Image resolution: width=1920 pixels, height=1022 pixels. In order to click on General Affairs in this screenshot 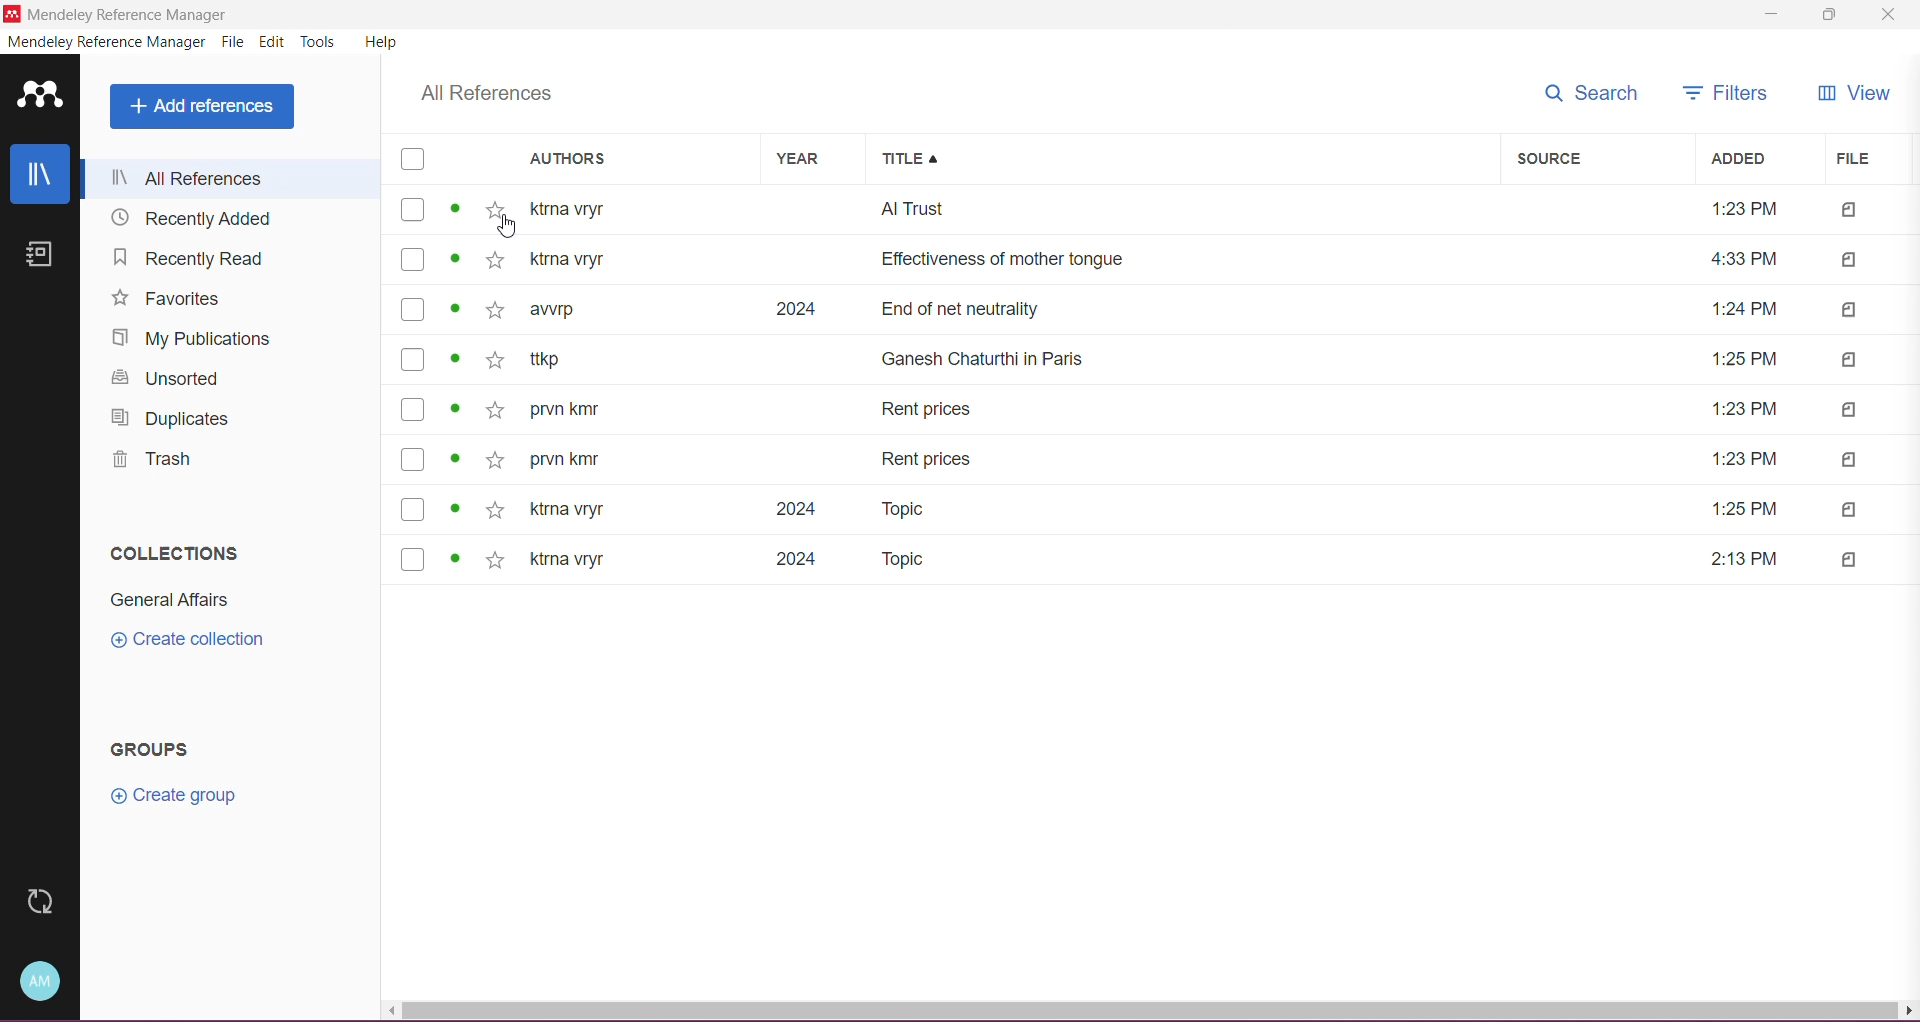, I will do `click(162, 603)`.